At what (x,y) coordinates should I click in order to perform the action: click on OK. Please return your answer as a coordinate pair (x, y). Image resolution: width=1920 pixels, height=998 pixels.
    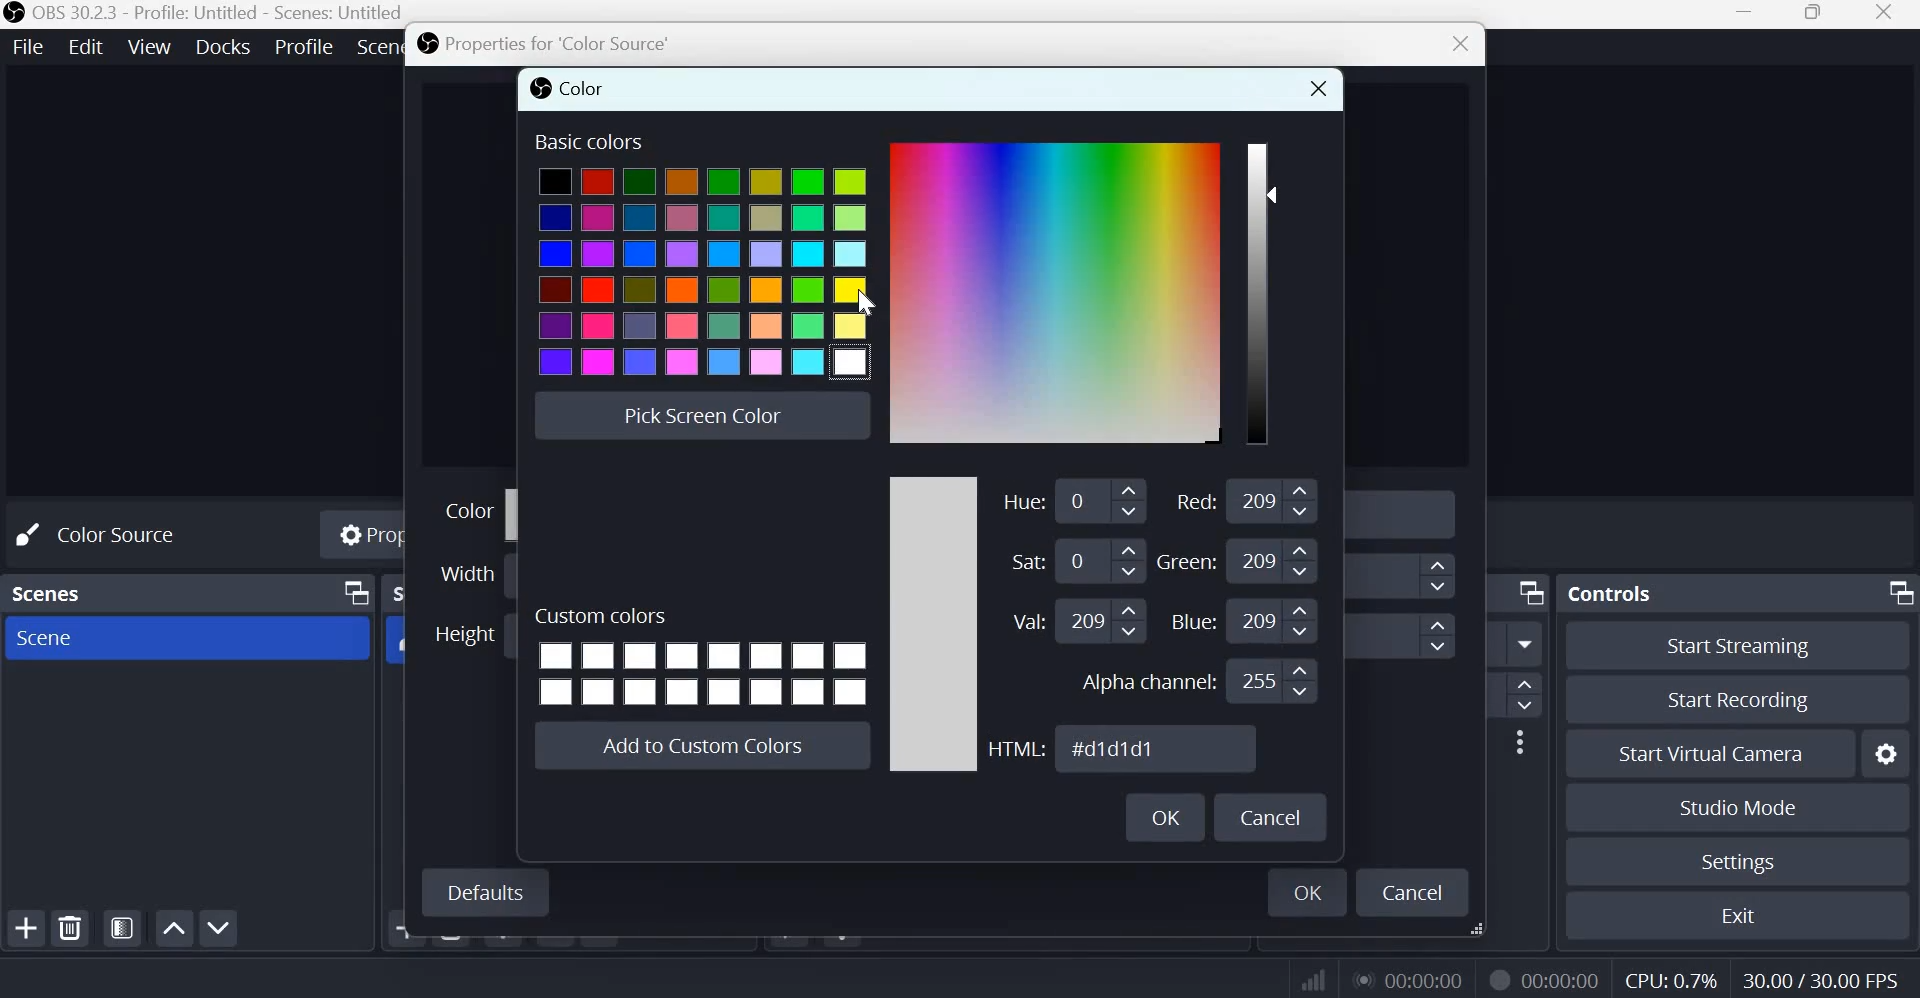
    Looking at the image, I should click on (1163, 816).